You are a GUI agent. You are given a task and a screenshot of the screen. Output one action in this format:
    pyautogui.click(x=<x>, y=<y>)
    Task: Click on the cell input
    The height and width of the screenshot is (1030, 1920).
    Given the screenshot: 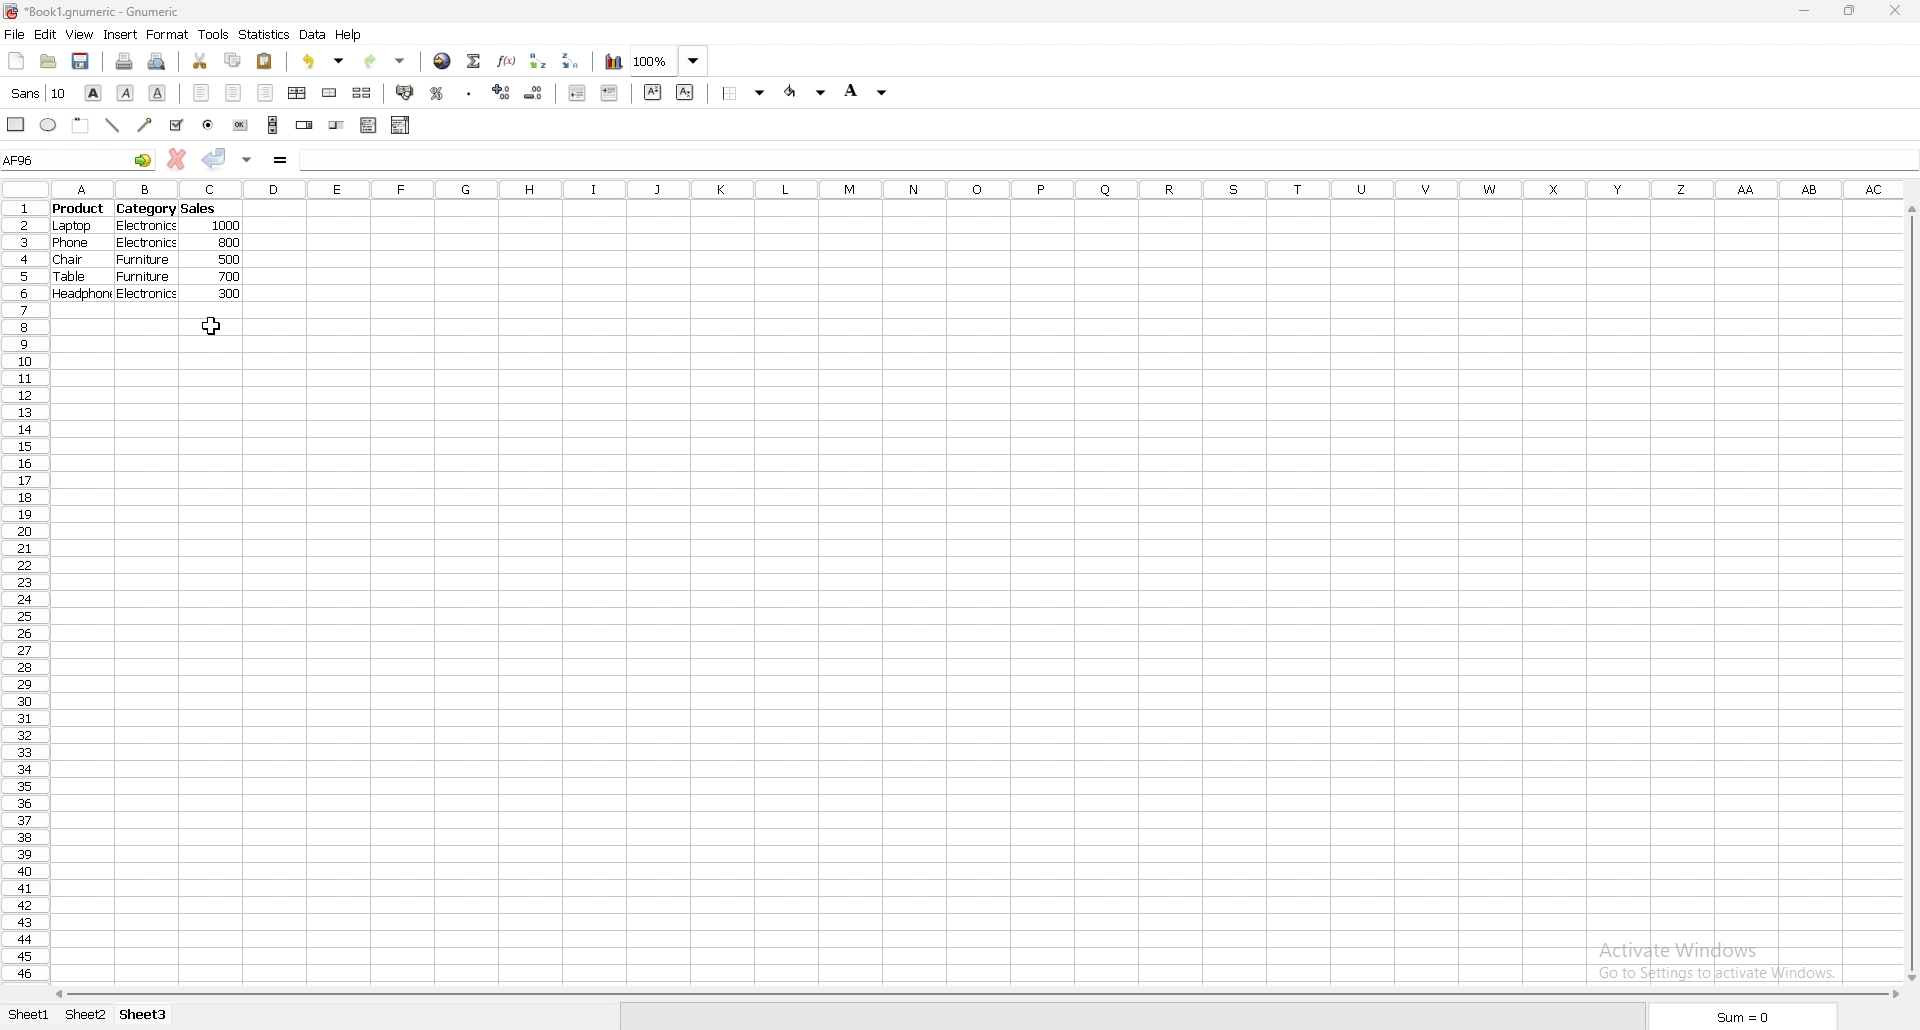 What is the action you would take?
    pyautogui.click(x=1101, y=159)
    